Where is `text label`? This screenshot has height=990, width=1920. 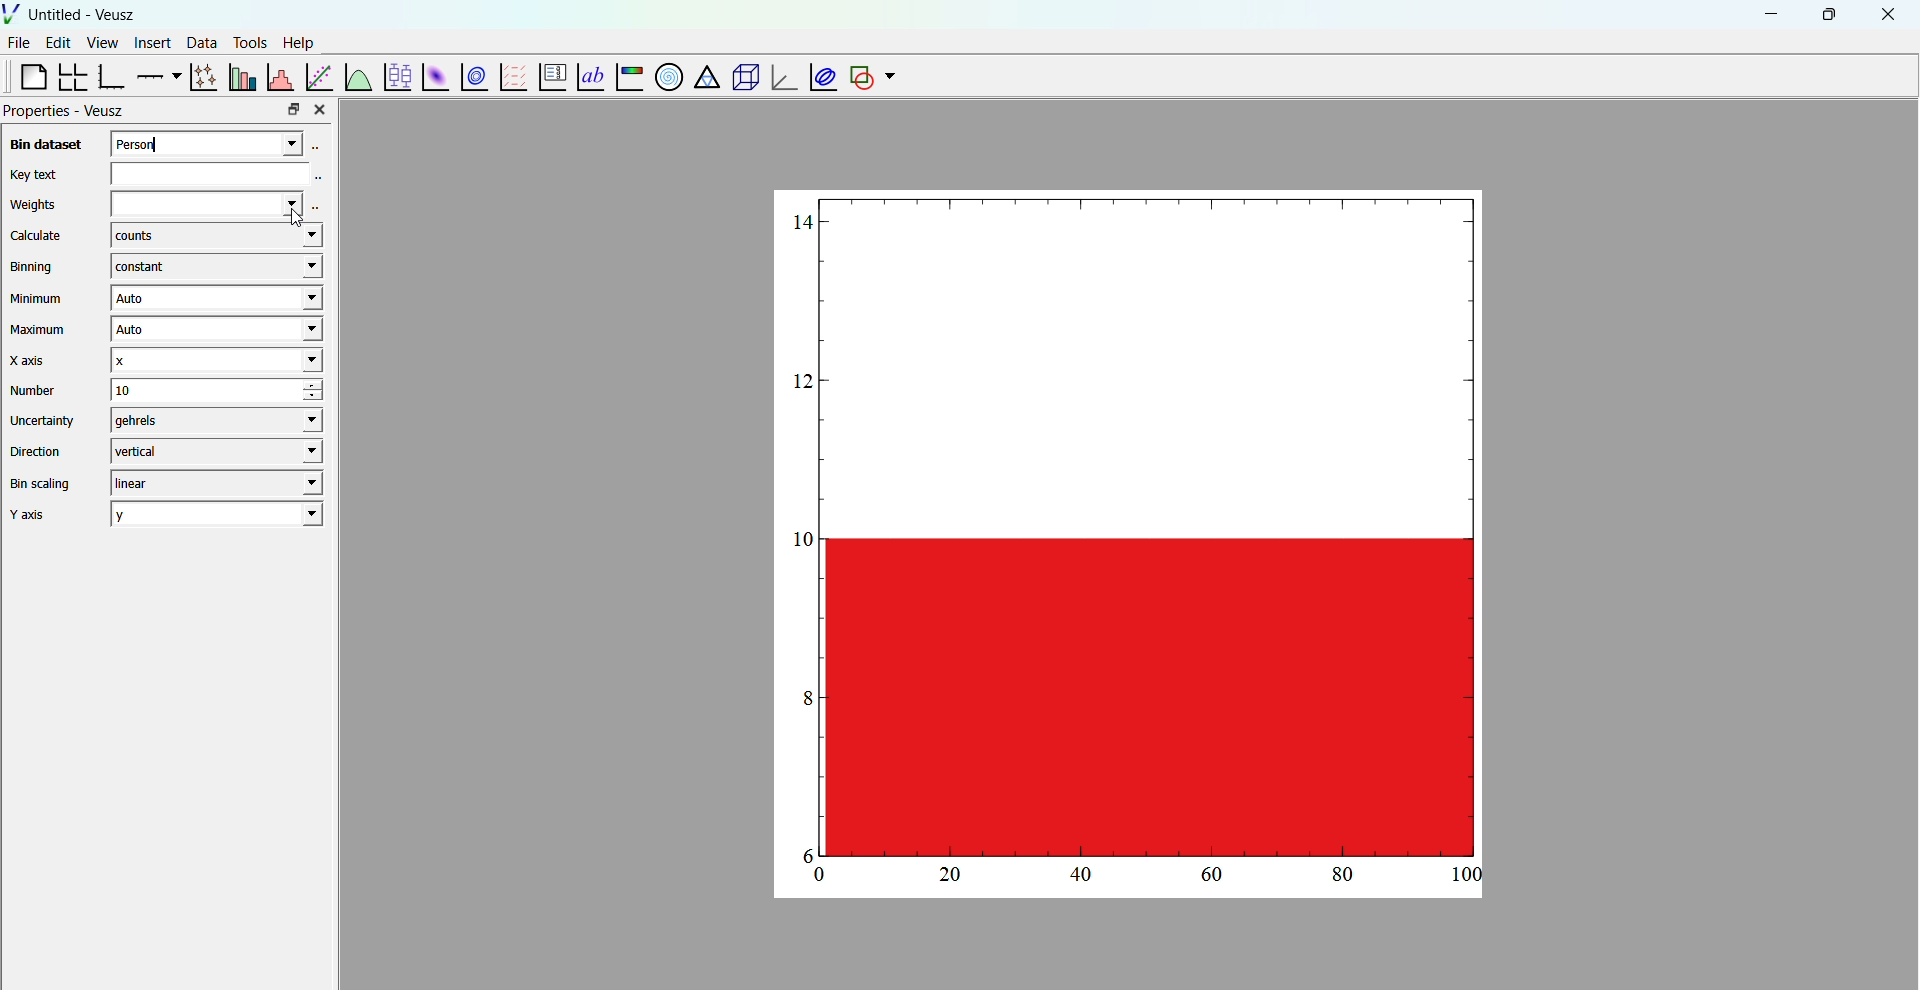
text label is located at coordinates (588, 75).